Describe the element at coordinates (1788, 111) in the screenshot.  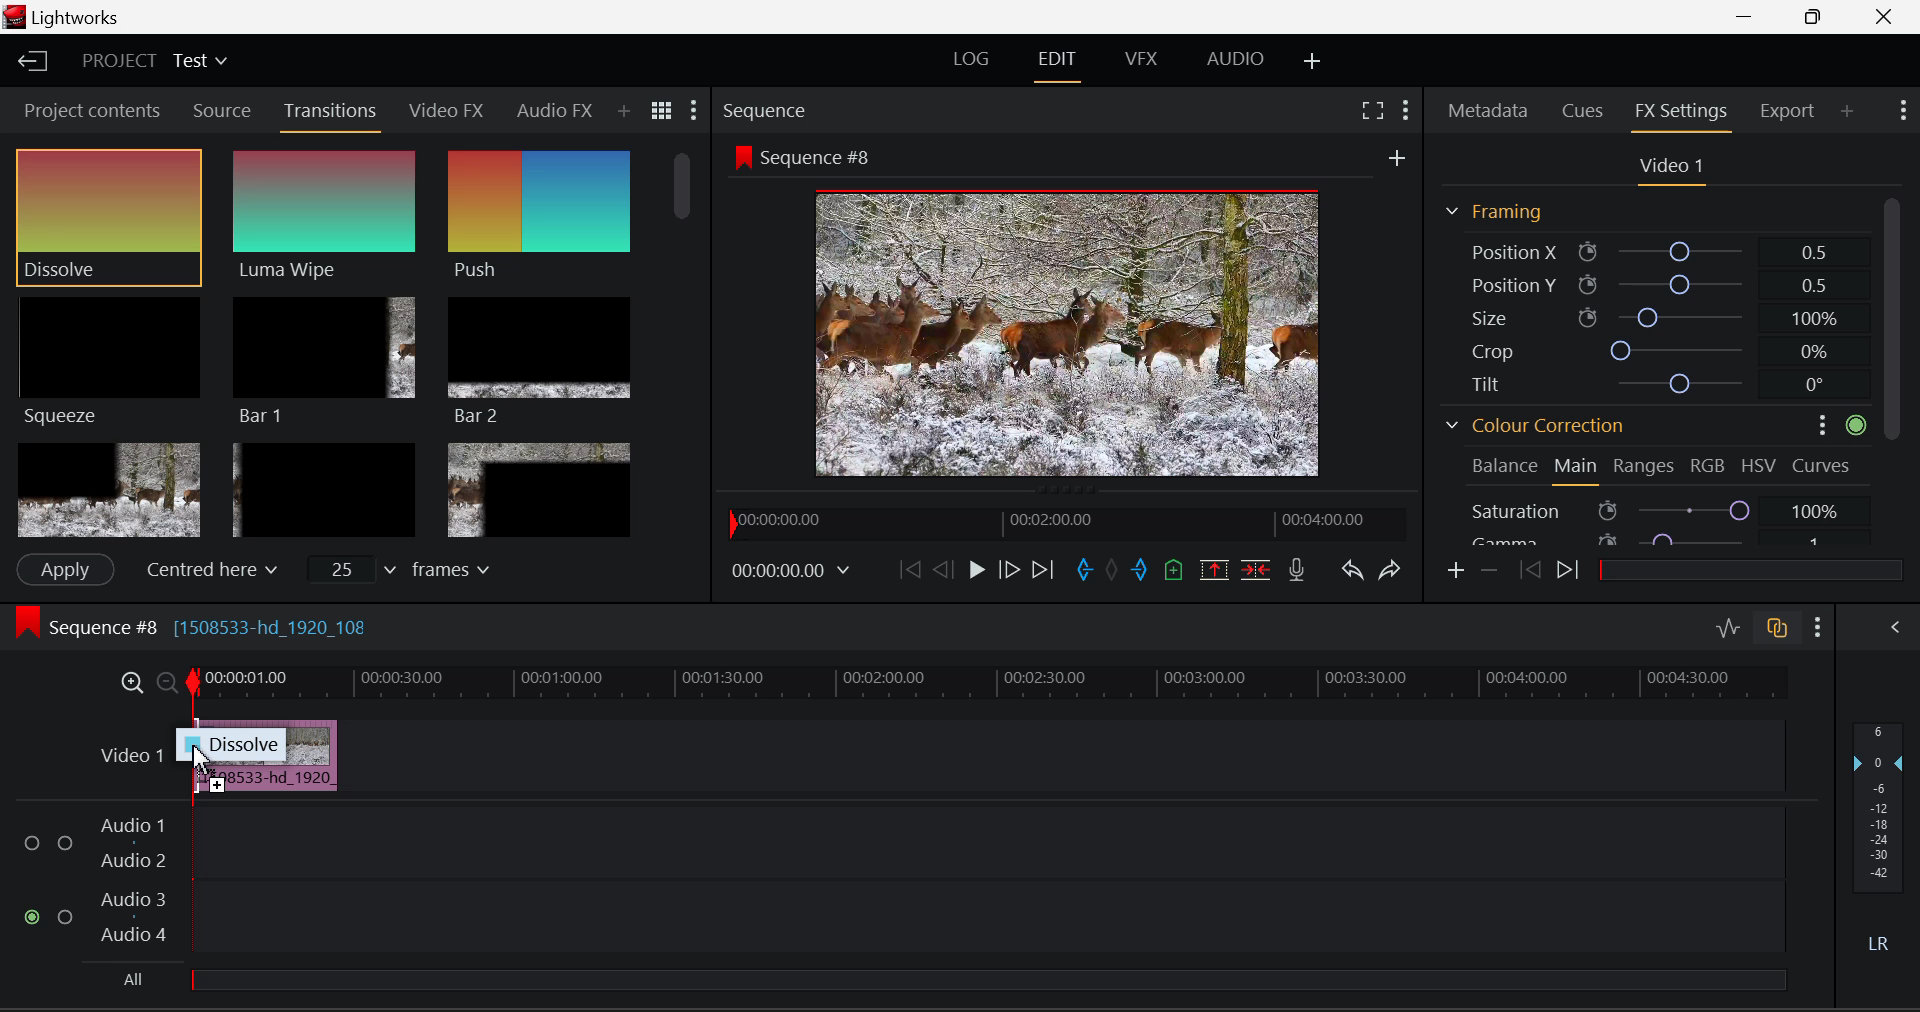
I see `Export` at that location.